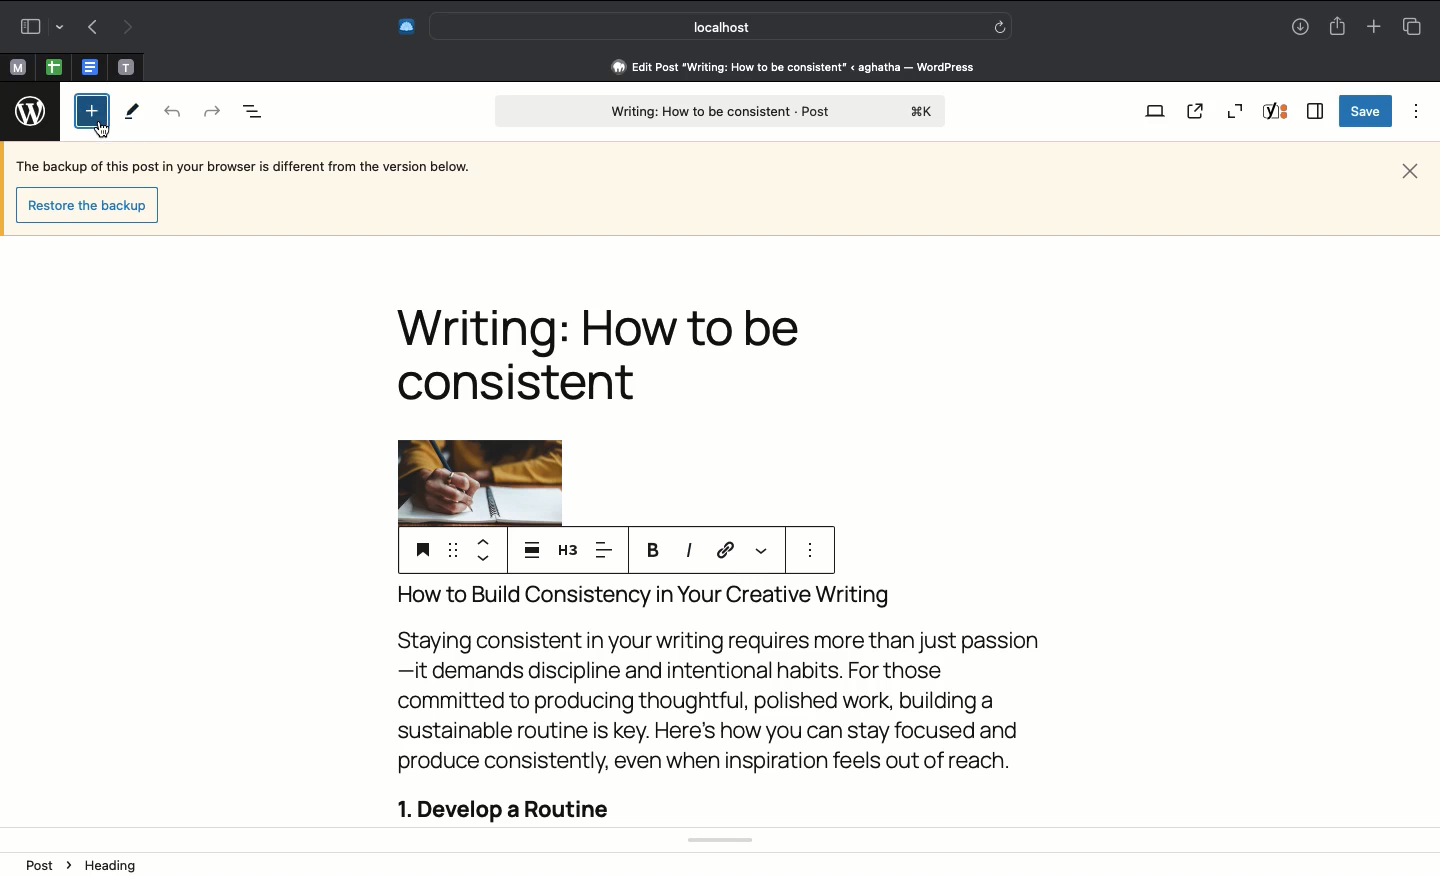 The image size is (1440, 876). I want to click on Pinned tabs, so click(124, 67).